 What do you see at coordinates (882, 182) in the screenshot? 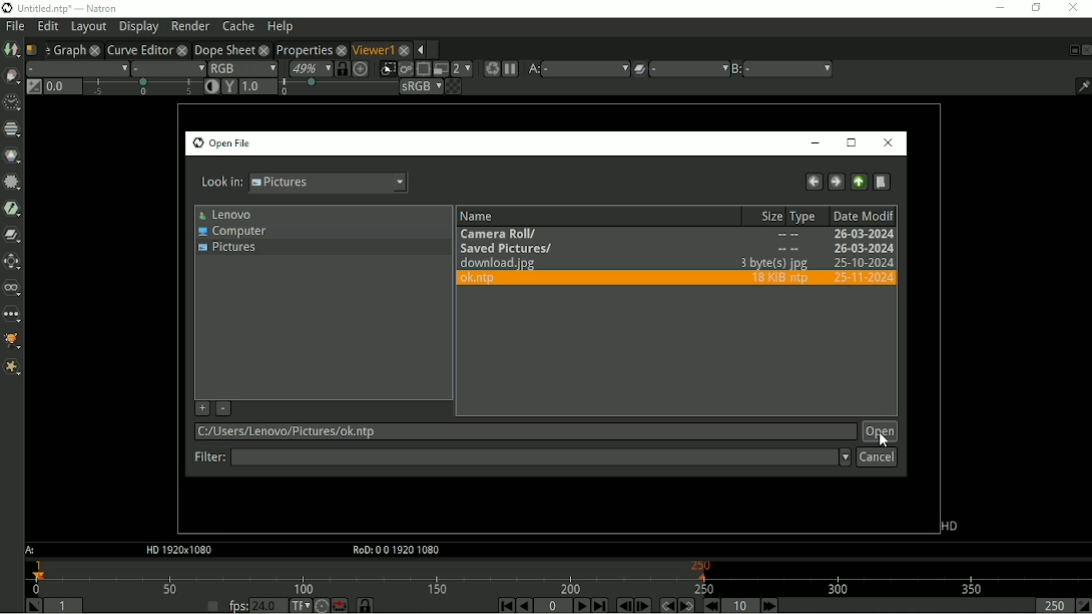
I see `Create a new directory here` at bounding box center [882, 182].